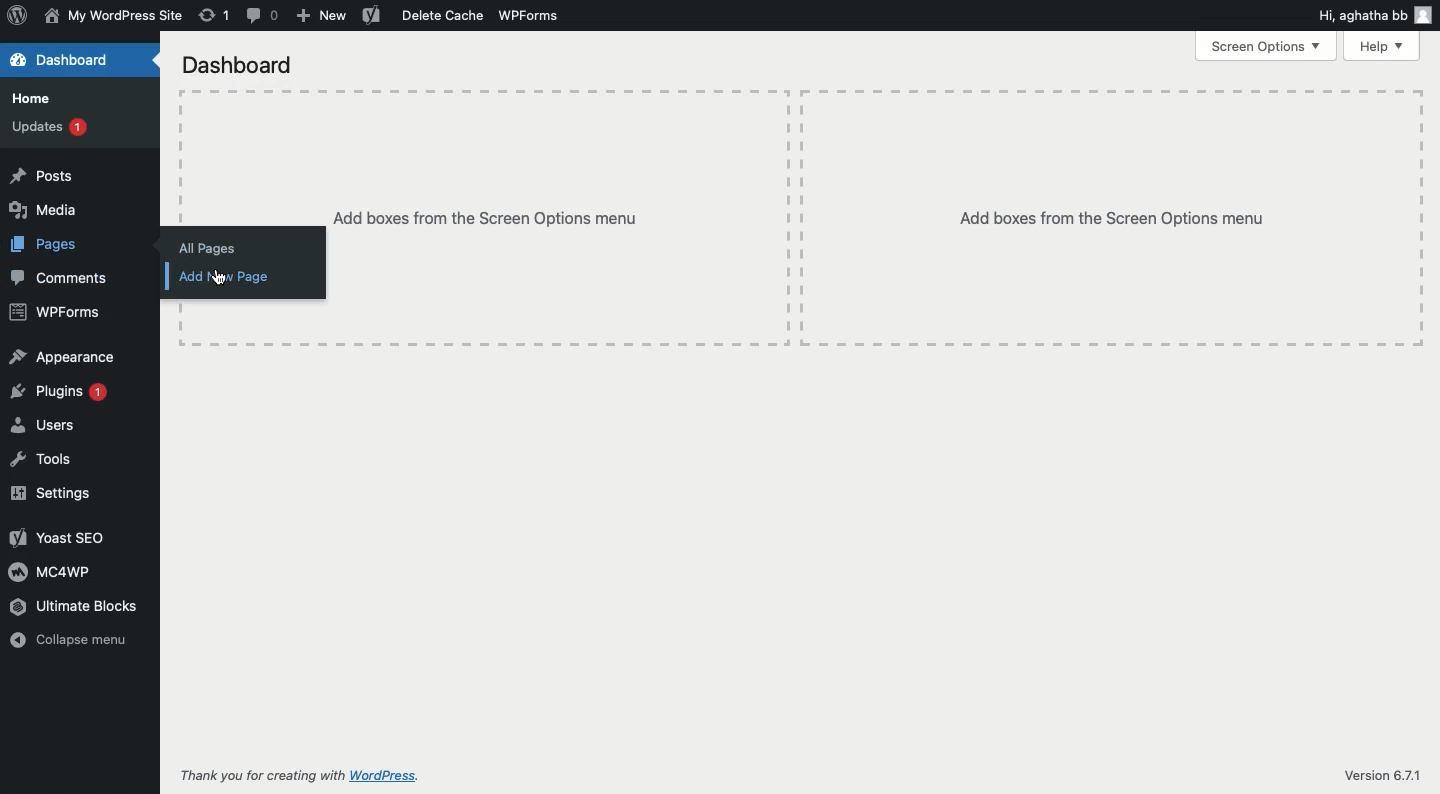  What do you see at coordinates (45, 245) in the screenshot?
I see `Pages` at bounding box center [45, 245].